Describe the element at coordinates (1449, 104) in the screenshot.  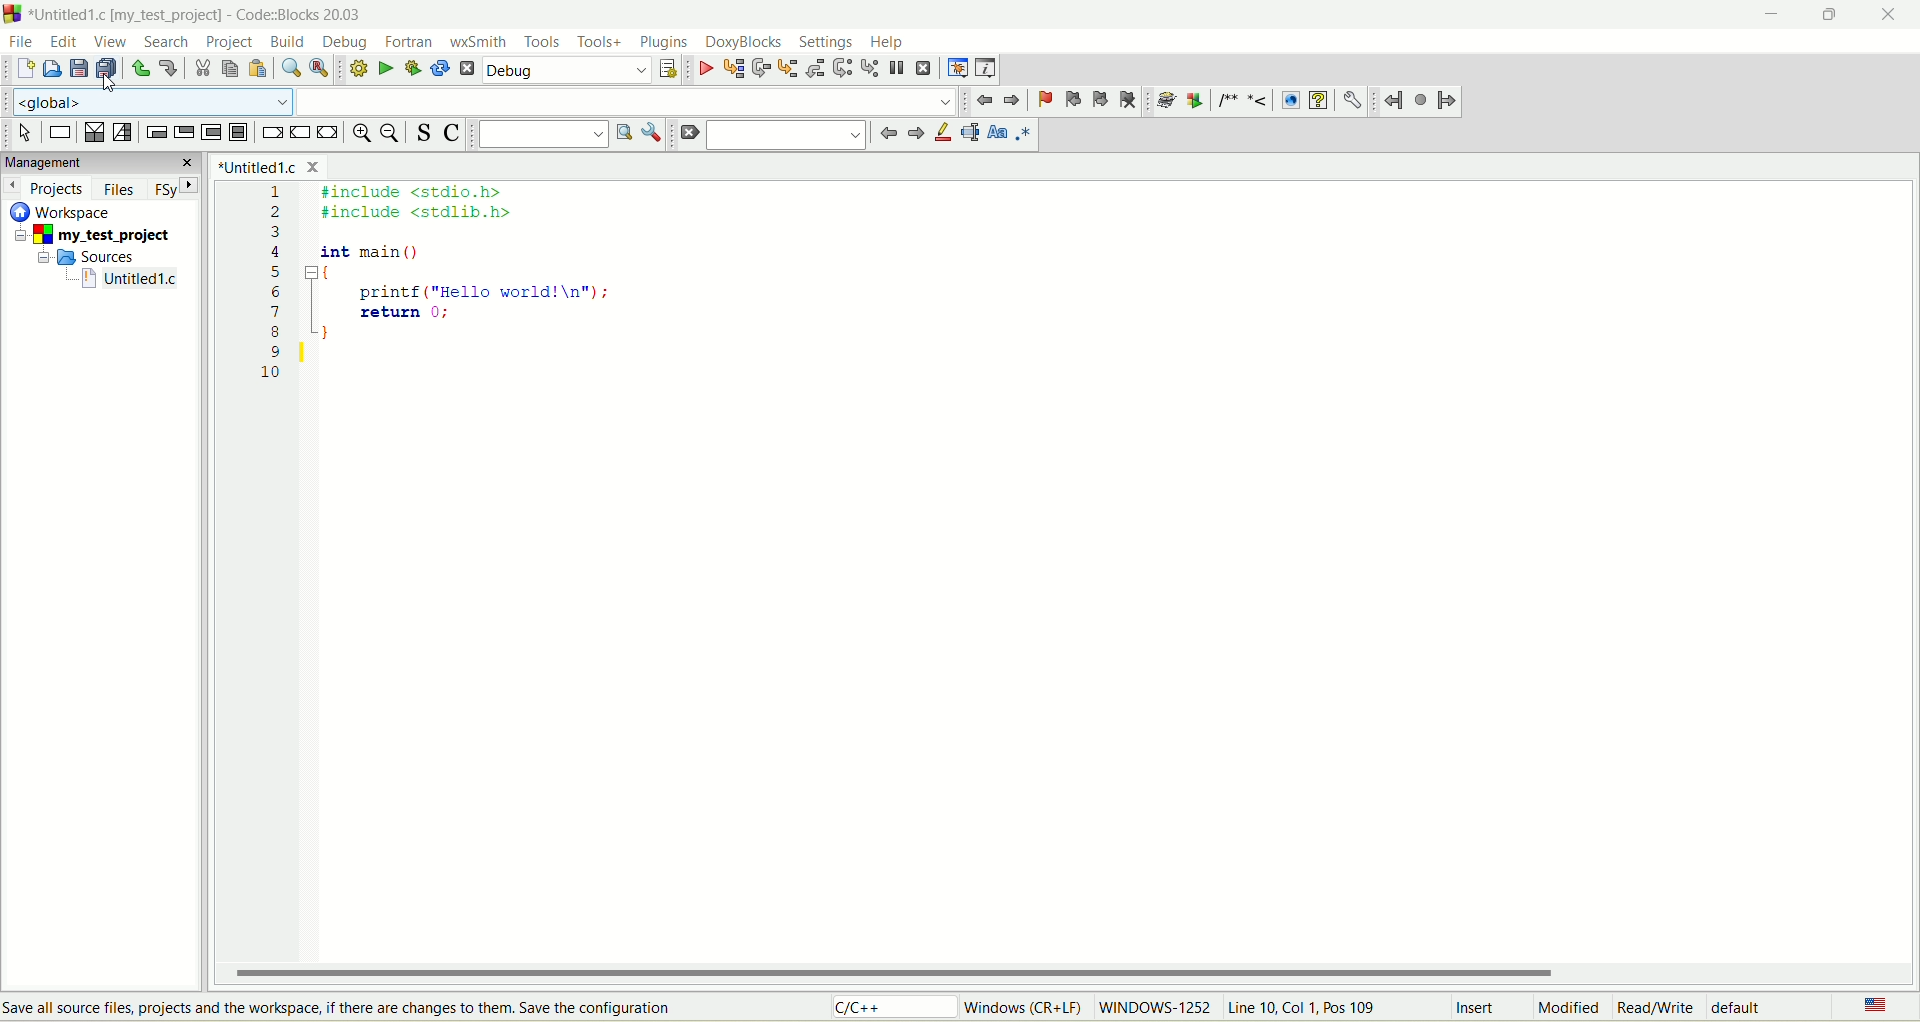
I see `jump forward` at that location.